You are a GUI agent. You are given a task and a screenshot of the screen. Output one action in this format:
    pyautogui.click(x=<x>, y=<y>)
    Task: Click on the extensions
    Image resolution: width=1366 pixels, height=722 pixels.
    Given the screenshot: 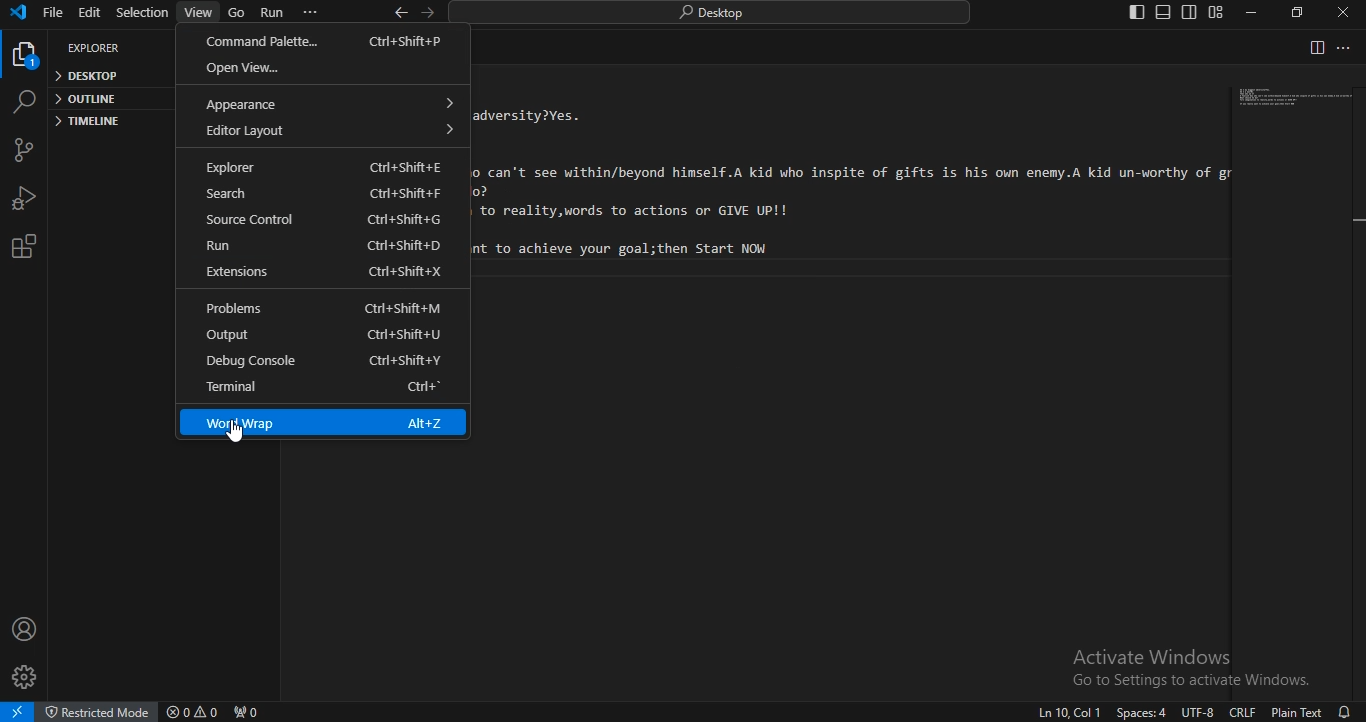 What is the action you would take?
    pyautogui.click(x=327, y=272)
    